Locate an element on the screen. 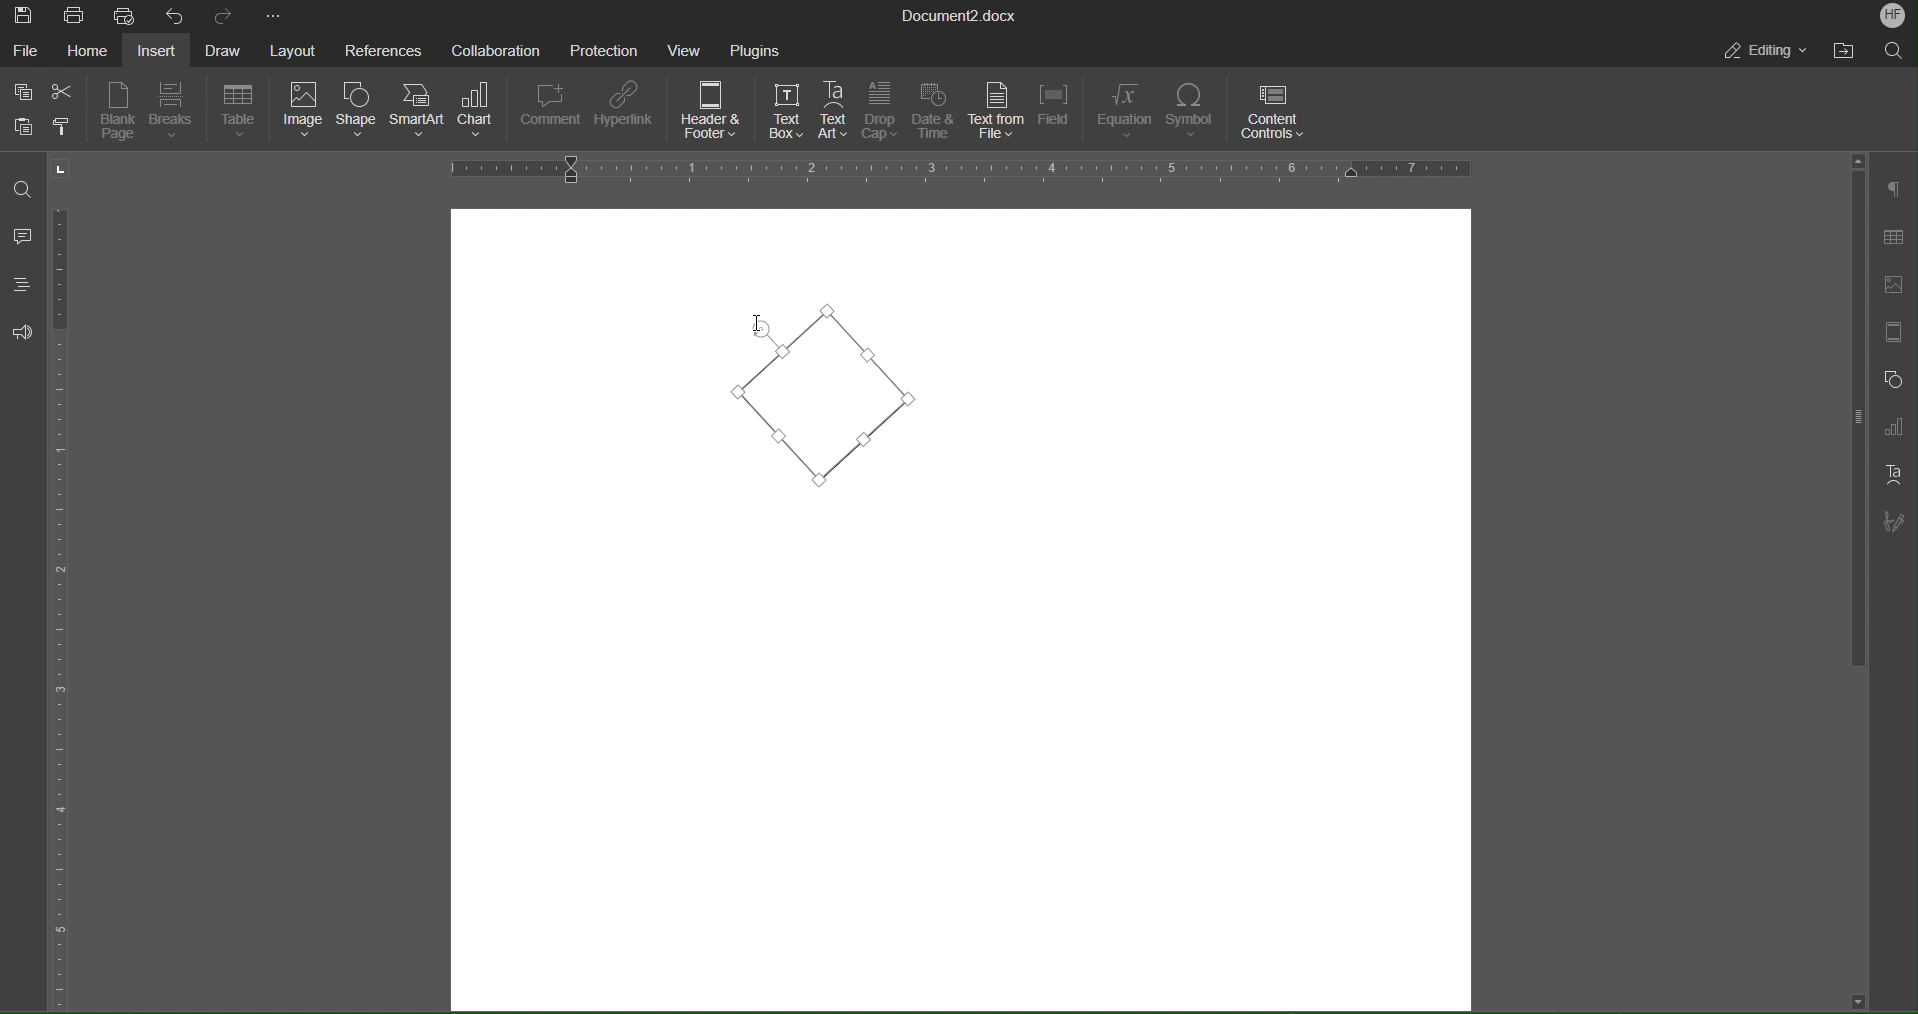  Text Art is located at coordinates (836, 111).